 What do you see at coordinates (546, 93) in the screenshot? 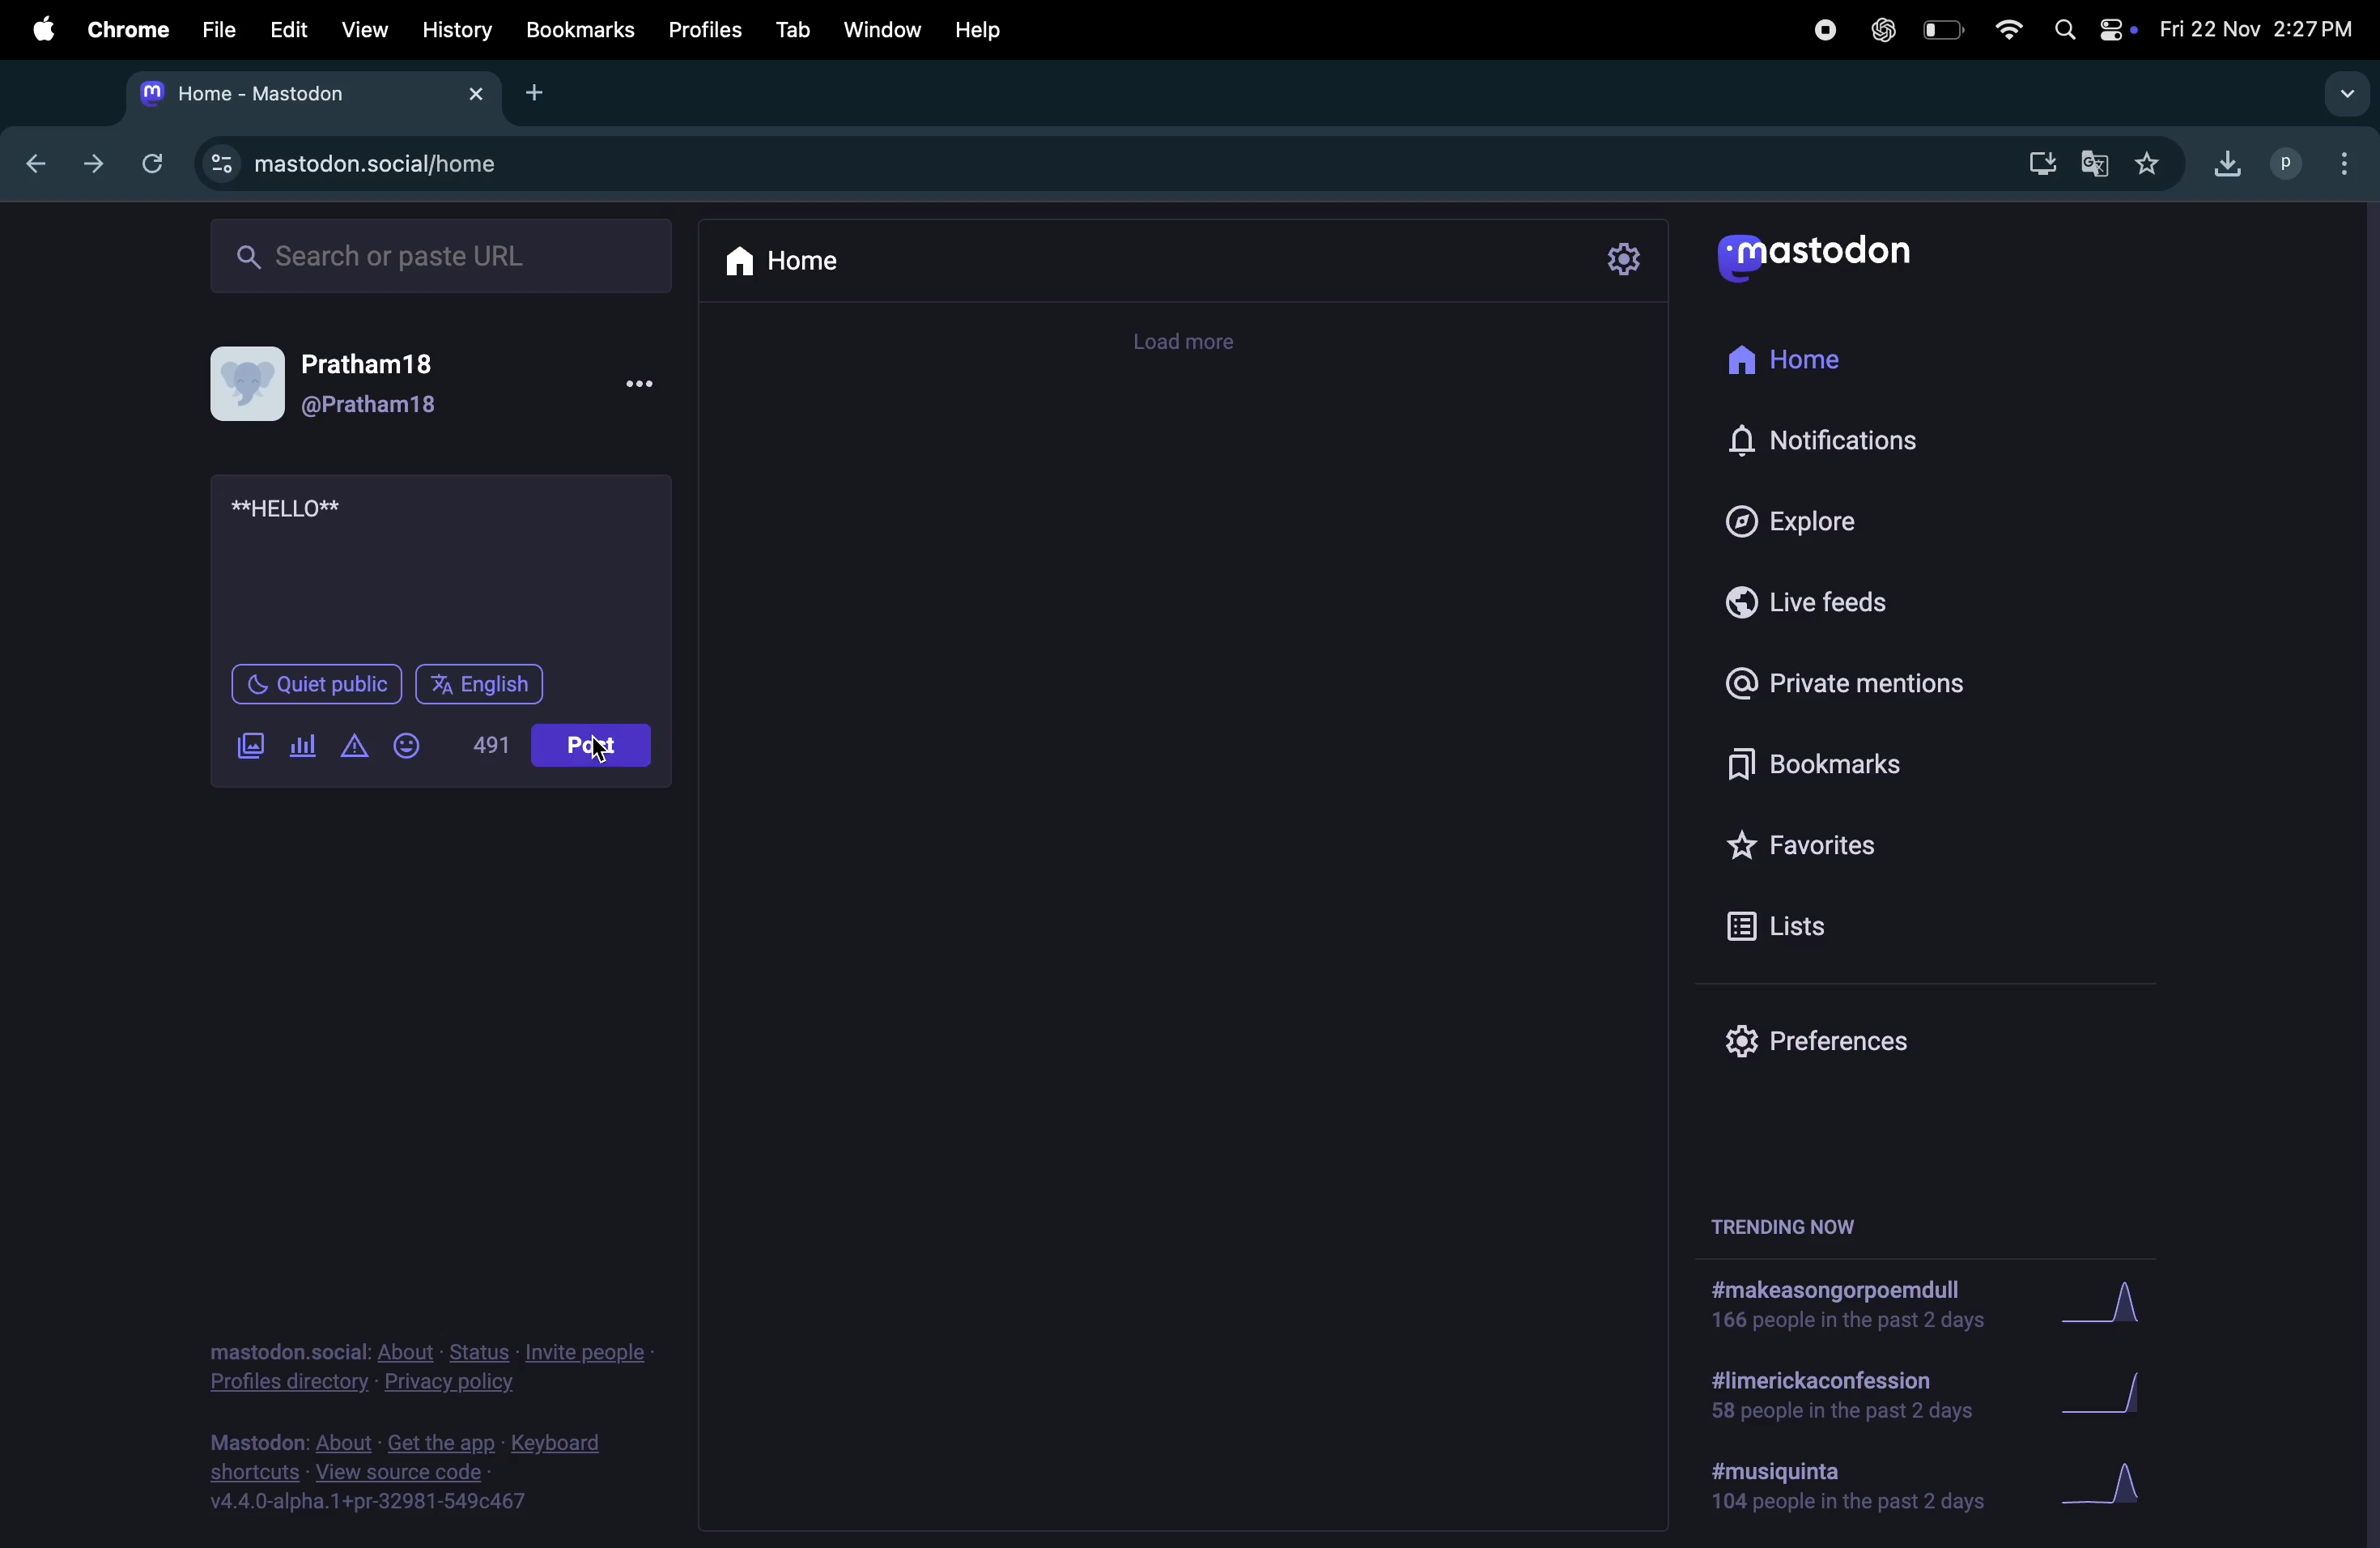
I see `add` at bounding box center [546, 93].